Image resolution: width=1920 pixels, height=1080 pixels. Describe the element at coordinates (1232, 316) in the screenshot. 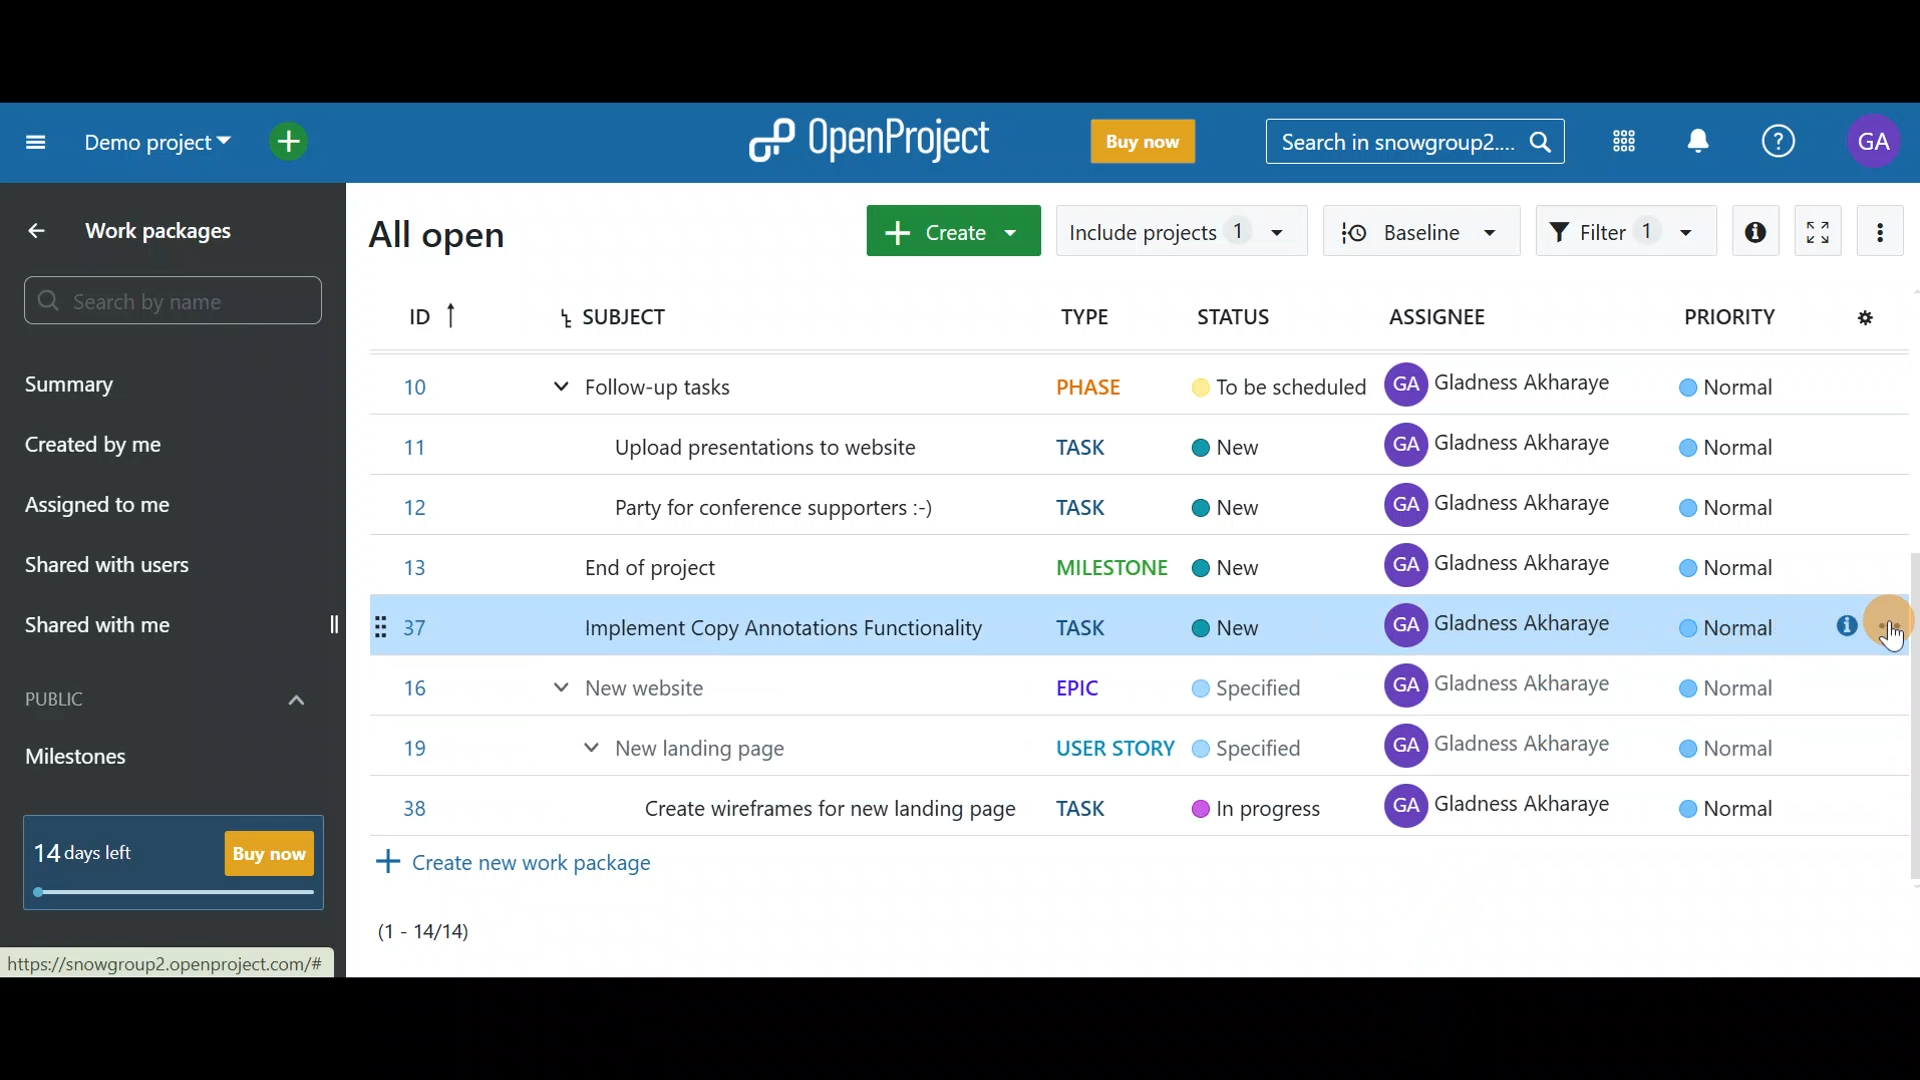

I see `Status` at that location.